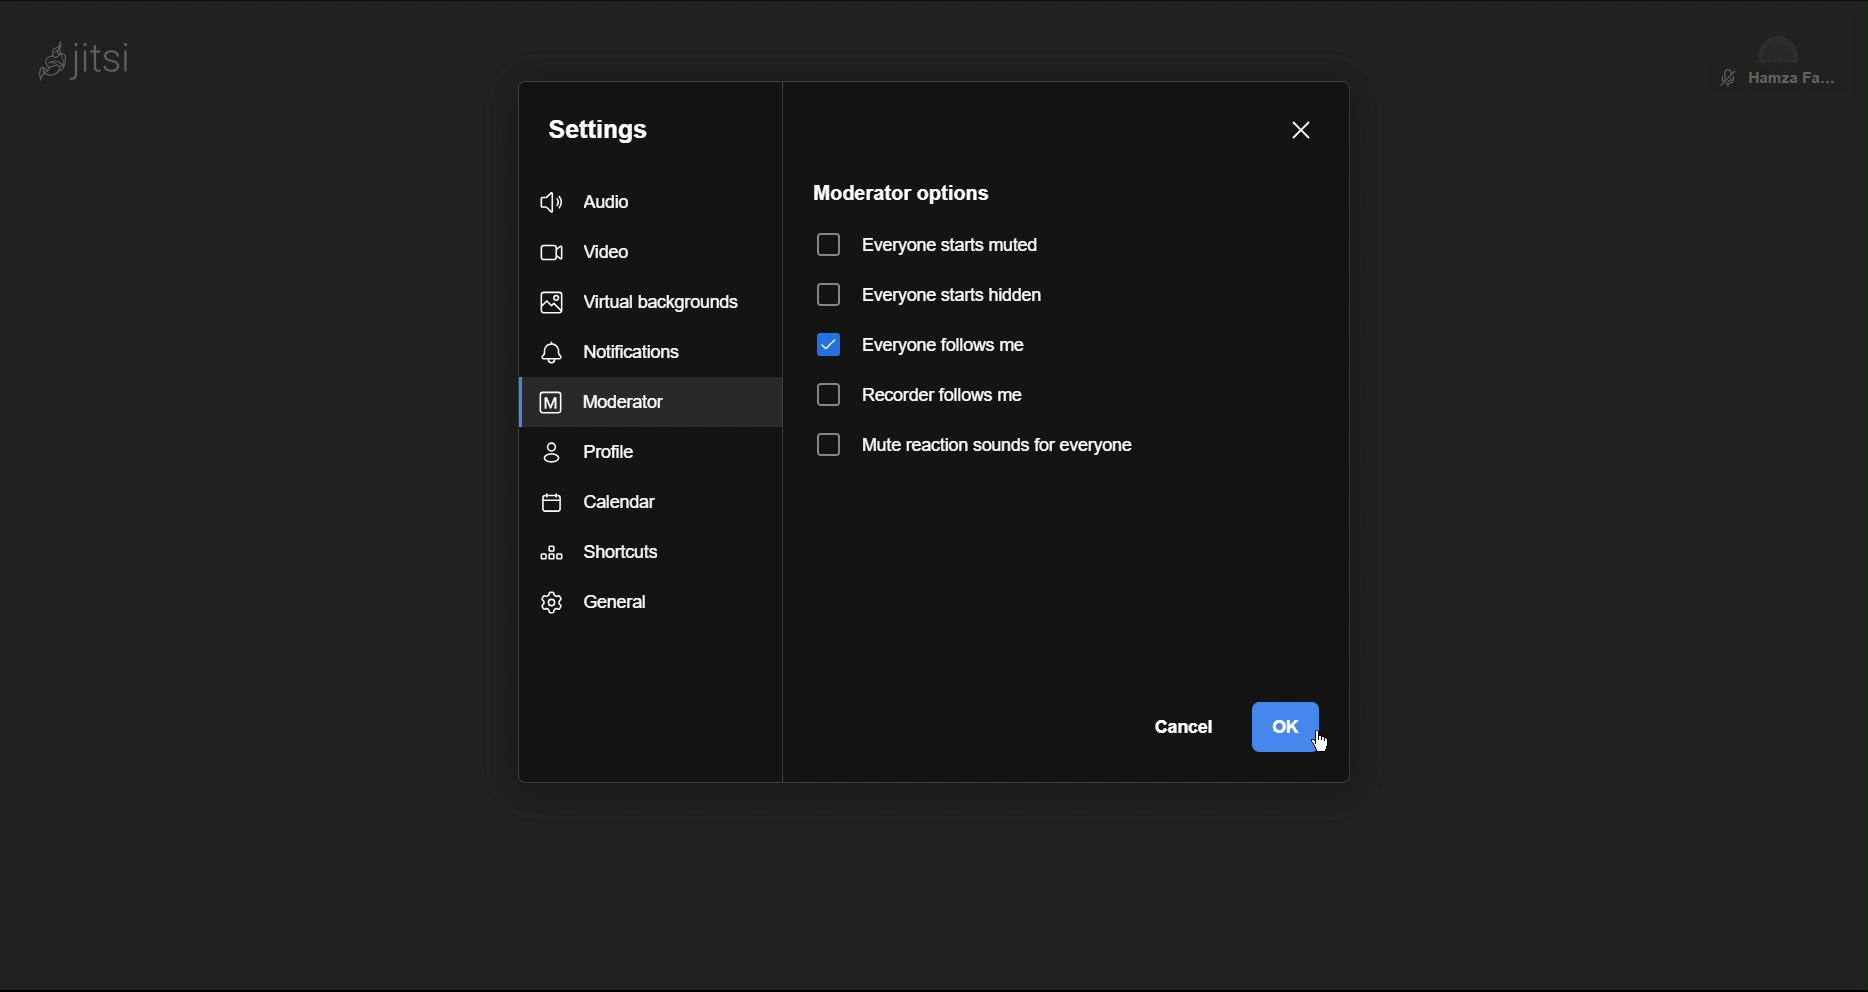 The width and height of the screenshot is (1868, 992). Describe the element at coordinates (93, 61) in the screenshot. I see `Jitsi` at that location.